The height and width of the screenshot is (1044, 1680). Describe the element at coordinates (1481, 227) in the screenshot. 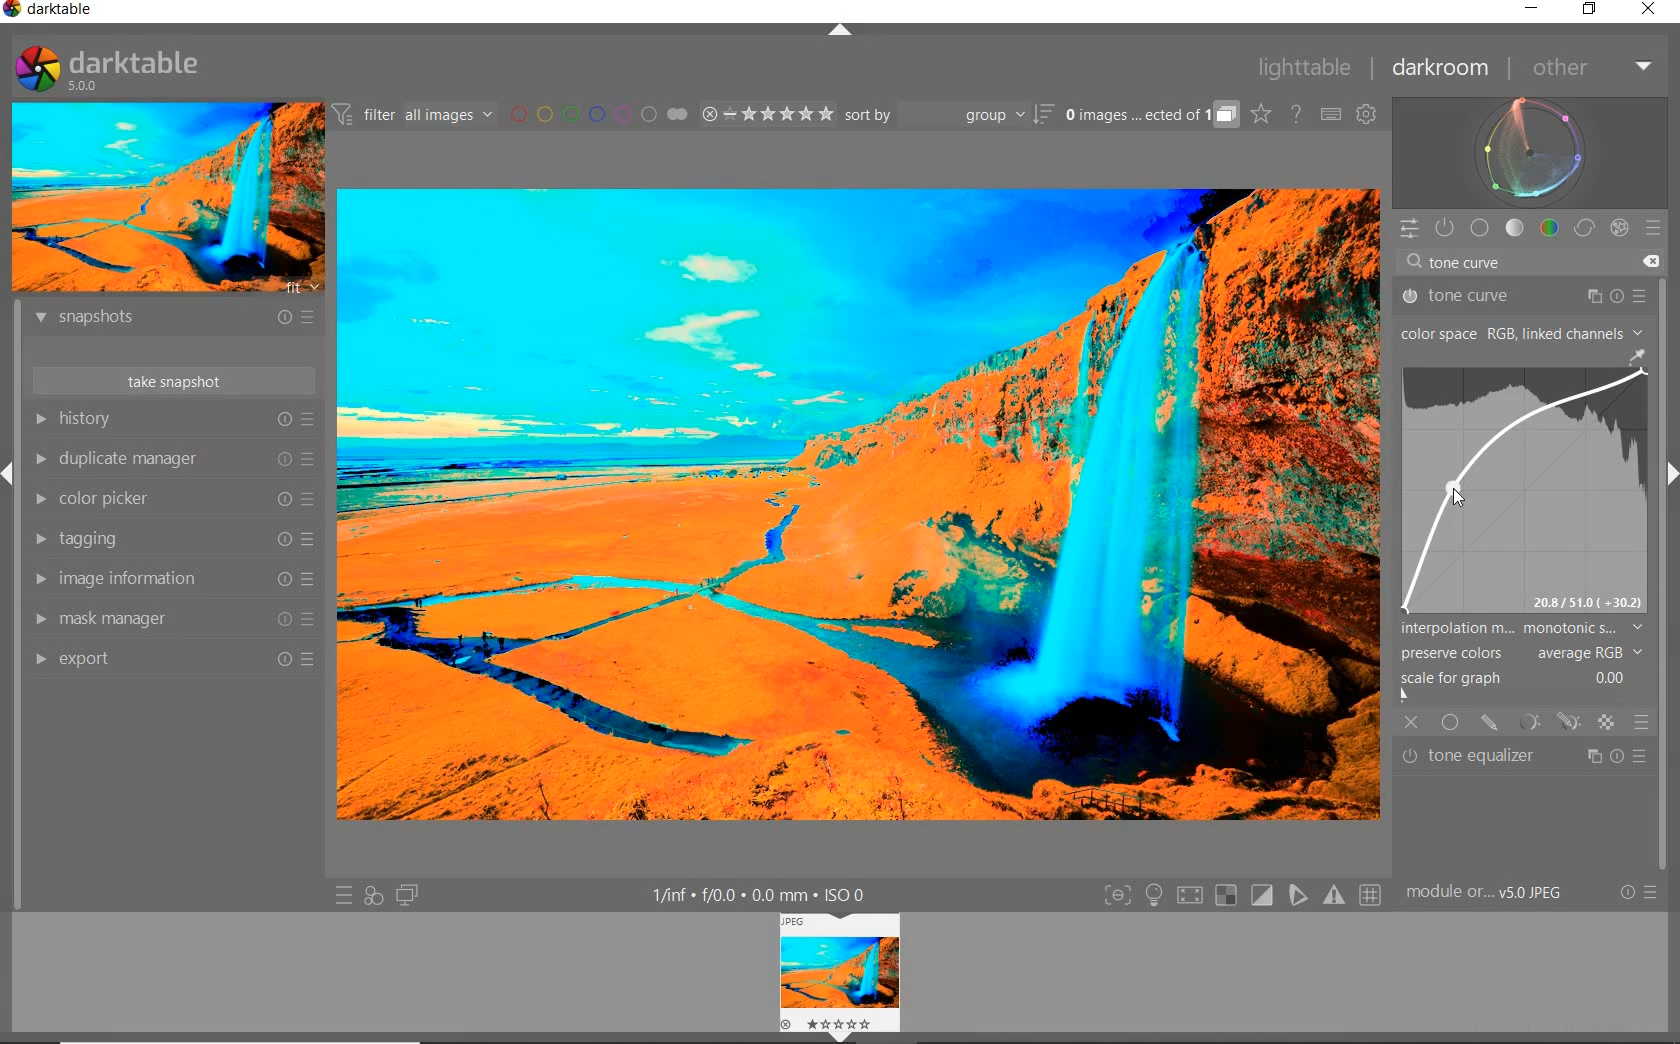

I see `base` at that location.